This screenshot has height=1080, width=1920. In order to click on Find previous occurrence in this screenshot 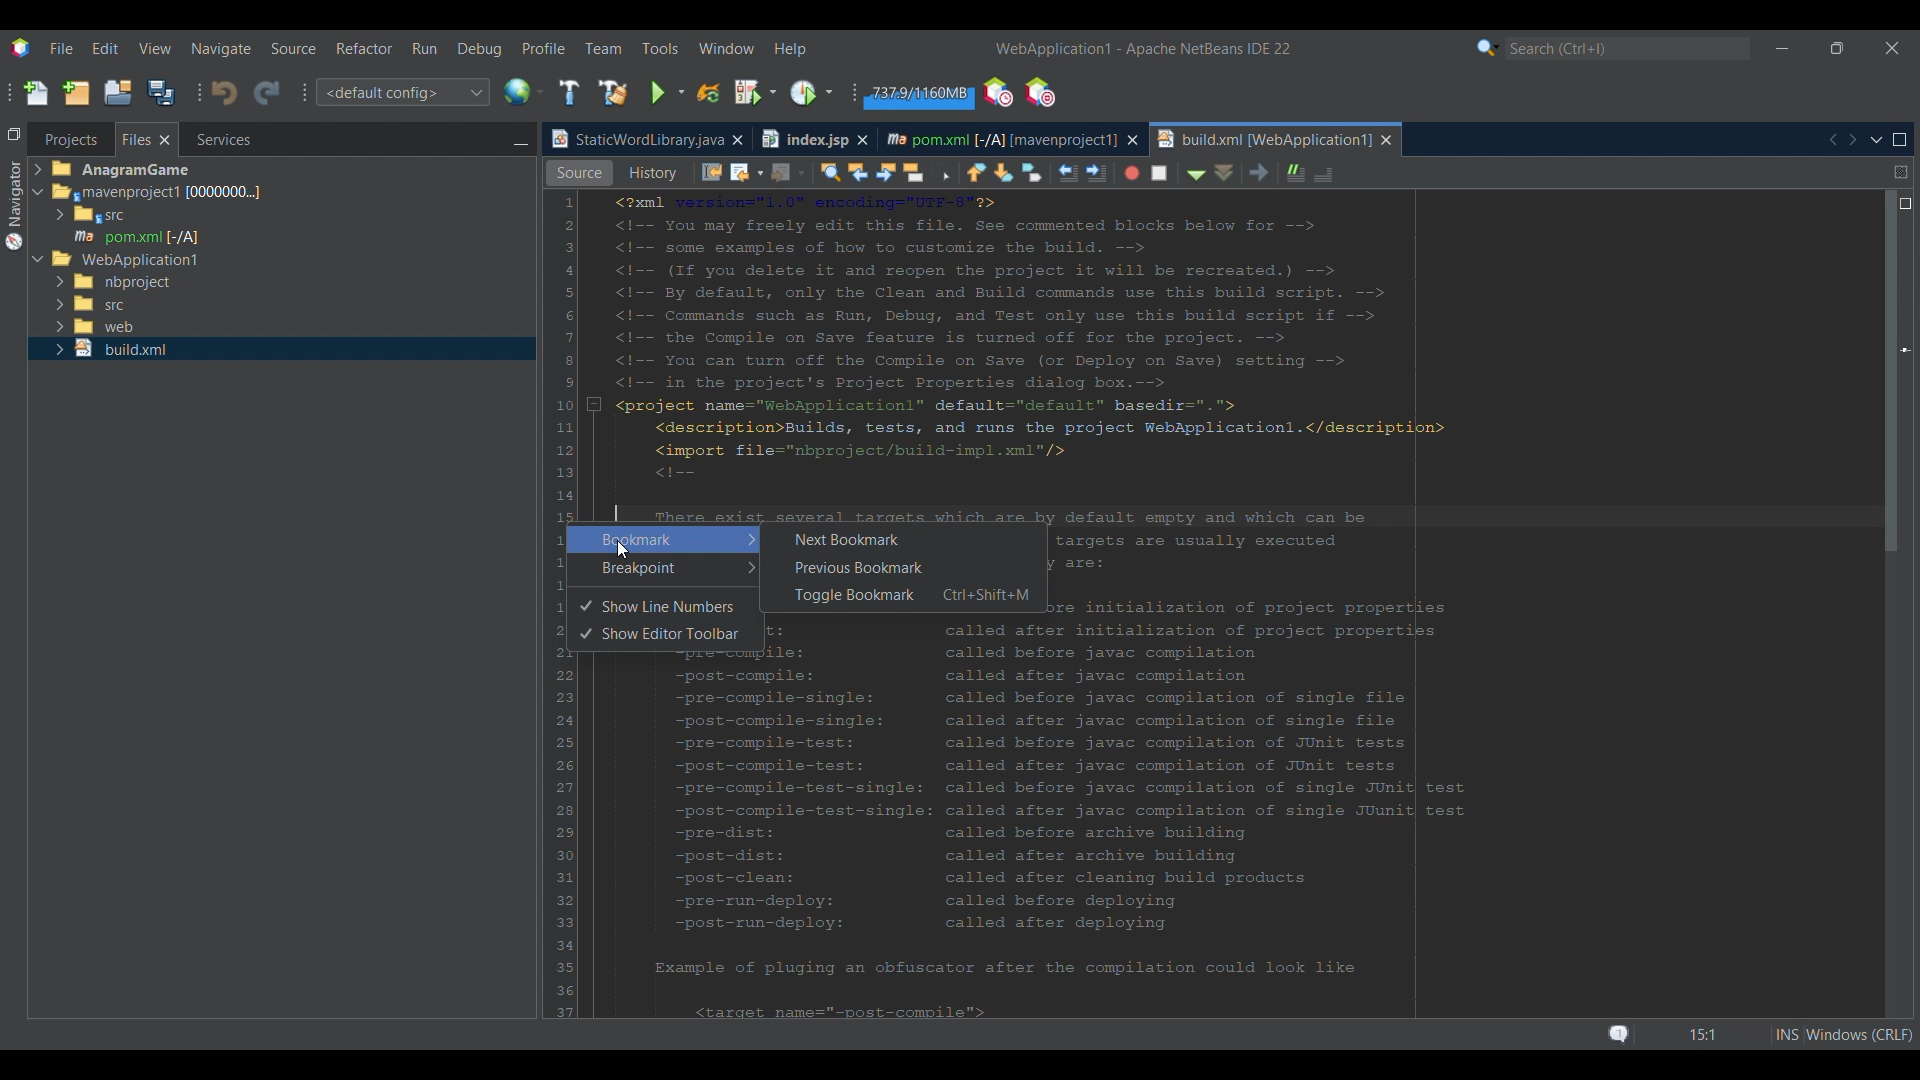, I will do `click(1039, 174)`.